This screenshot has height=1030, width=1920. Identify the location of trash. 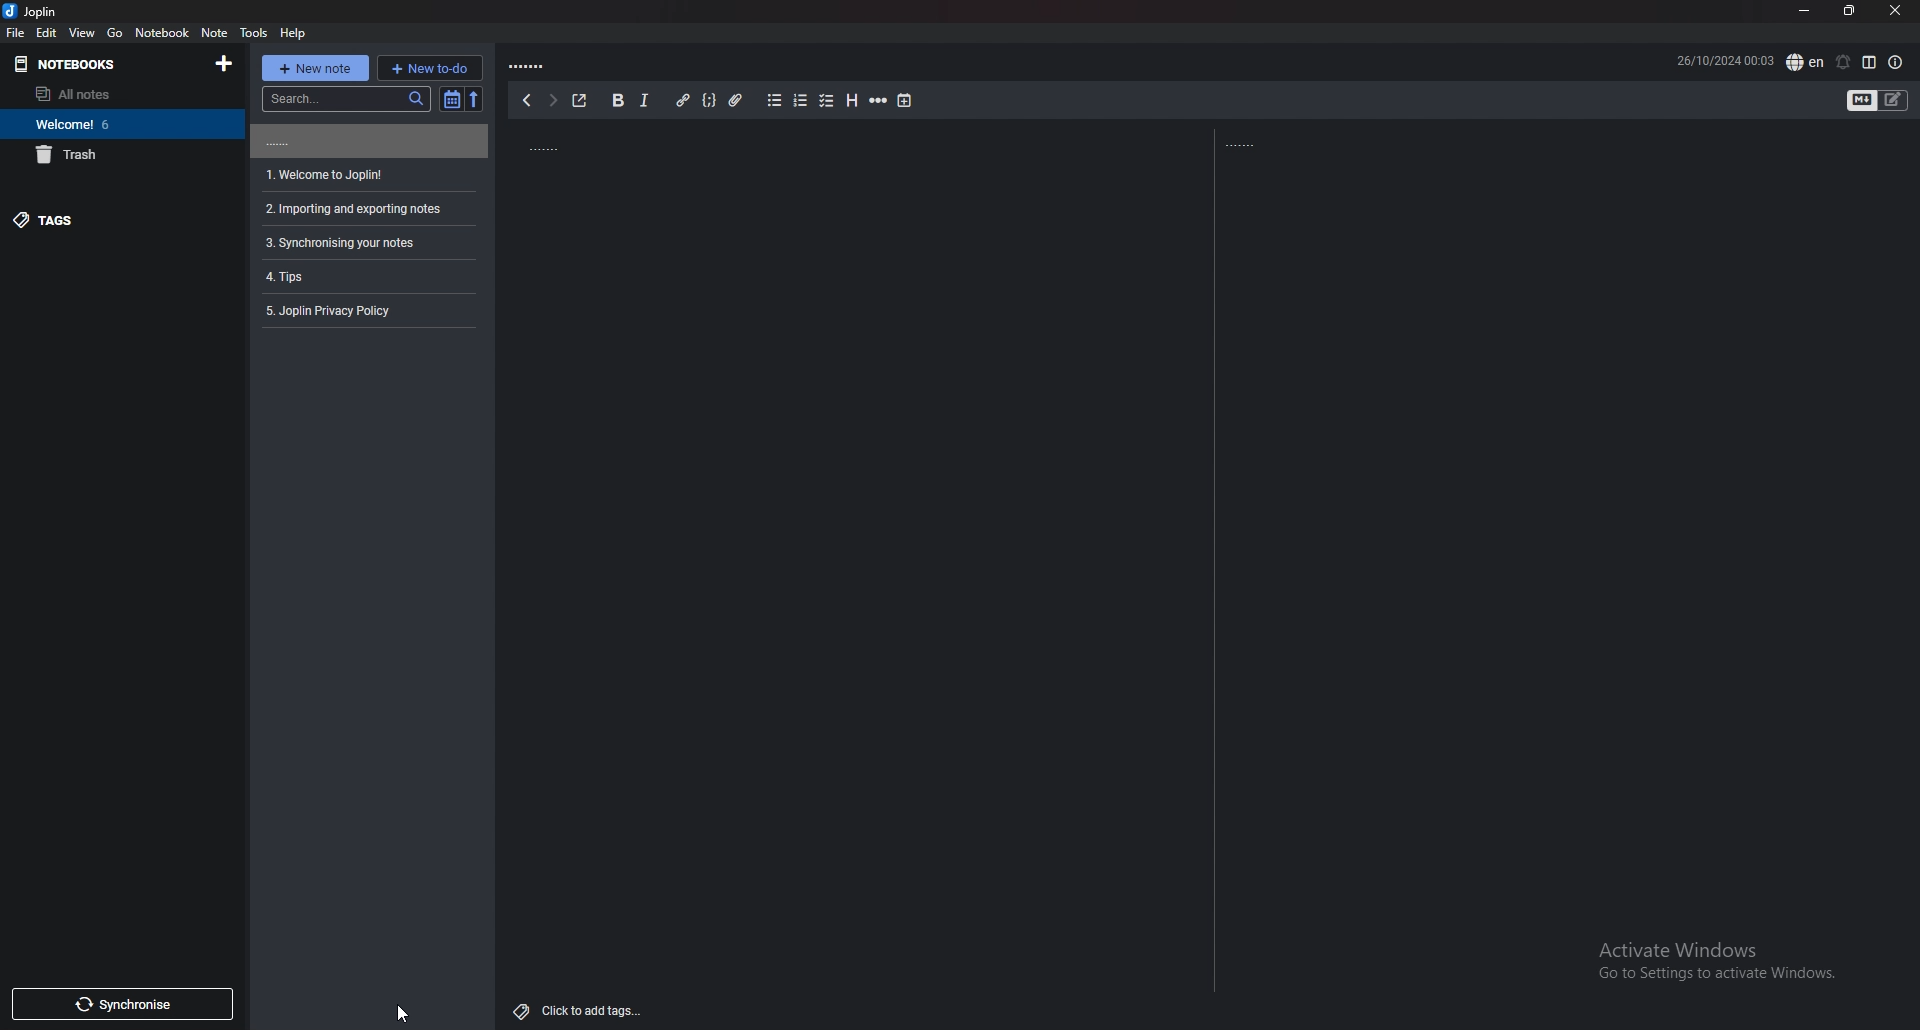
(116, 155).